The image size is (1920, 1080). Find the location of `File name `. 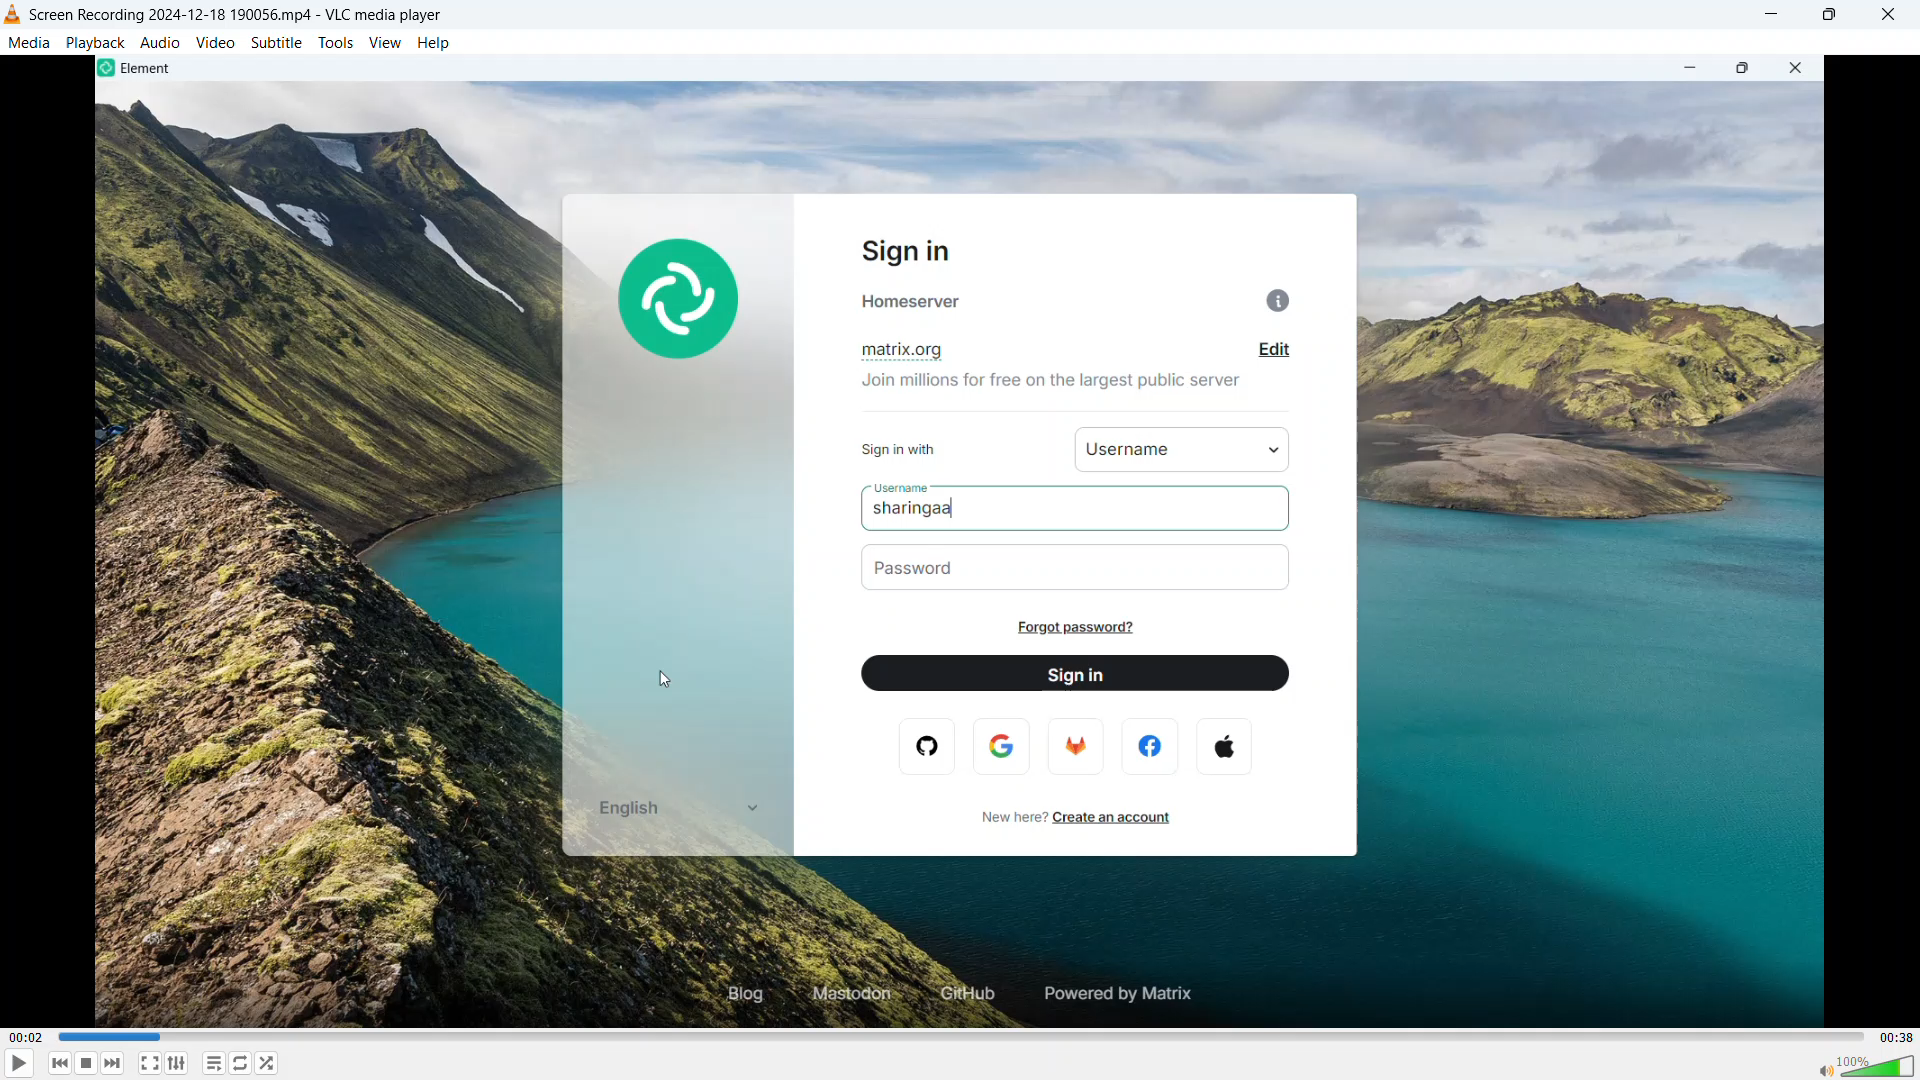

File name  is located at coordinates (237, 15).